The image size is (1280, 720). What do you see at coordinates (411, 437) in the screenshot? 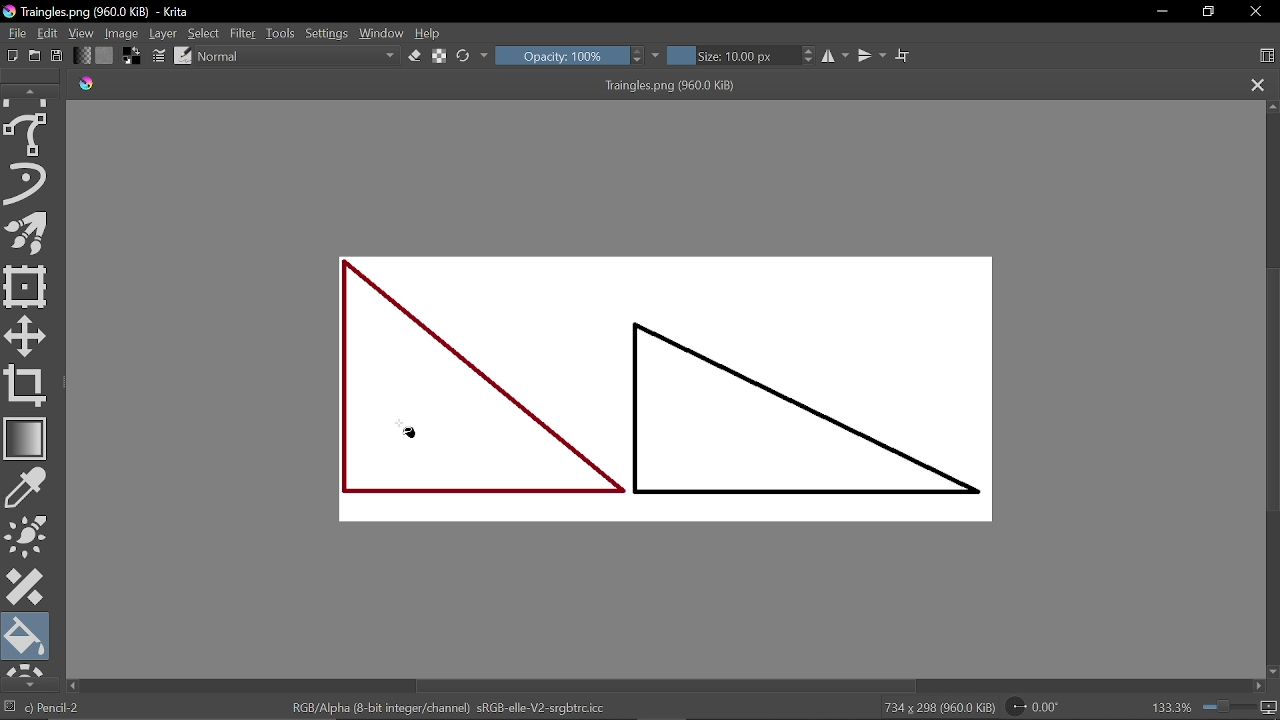
I see `Cursor` at bounding box center [411, 437].